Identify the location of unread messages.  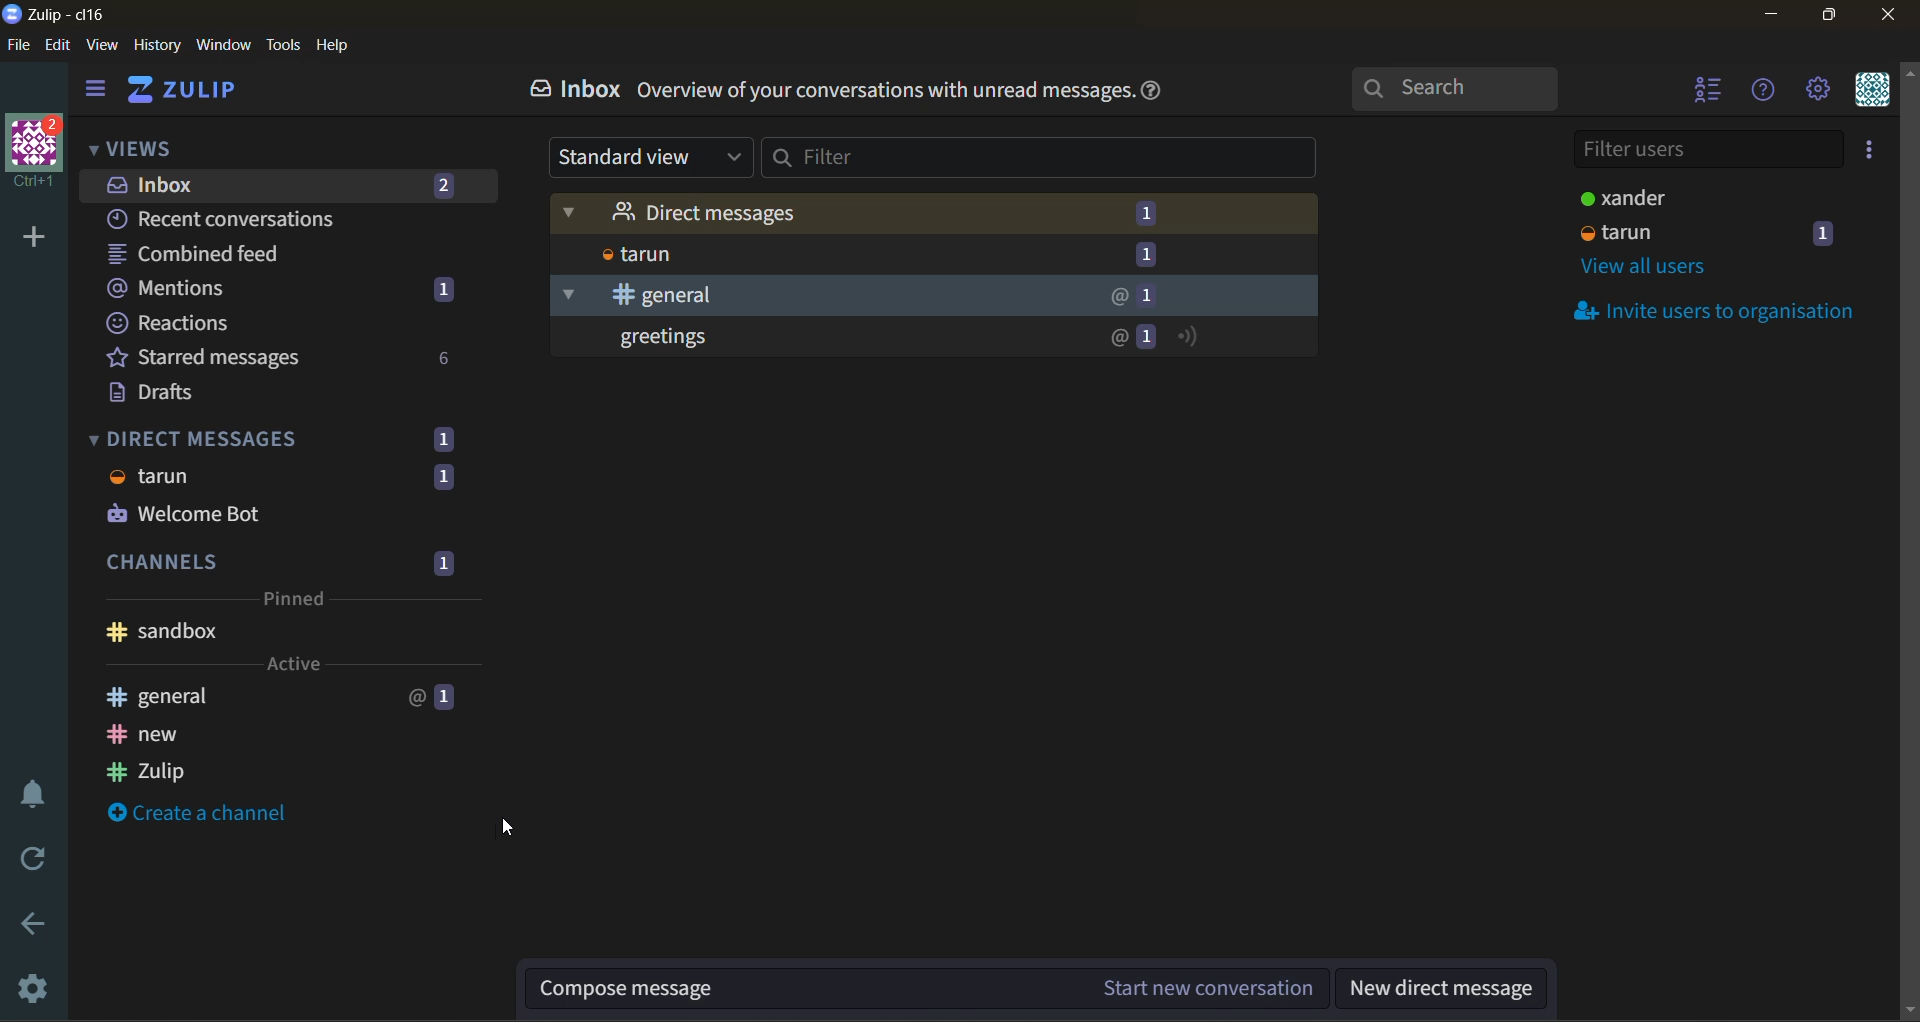
(936, 340).